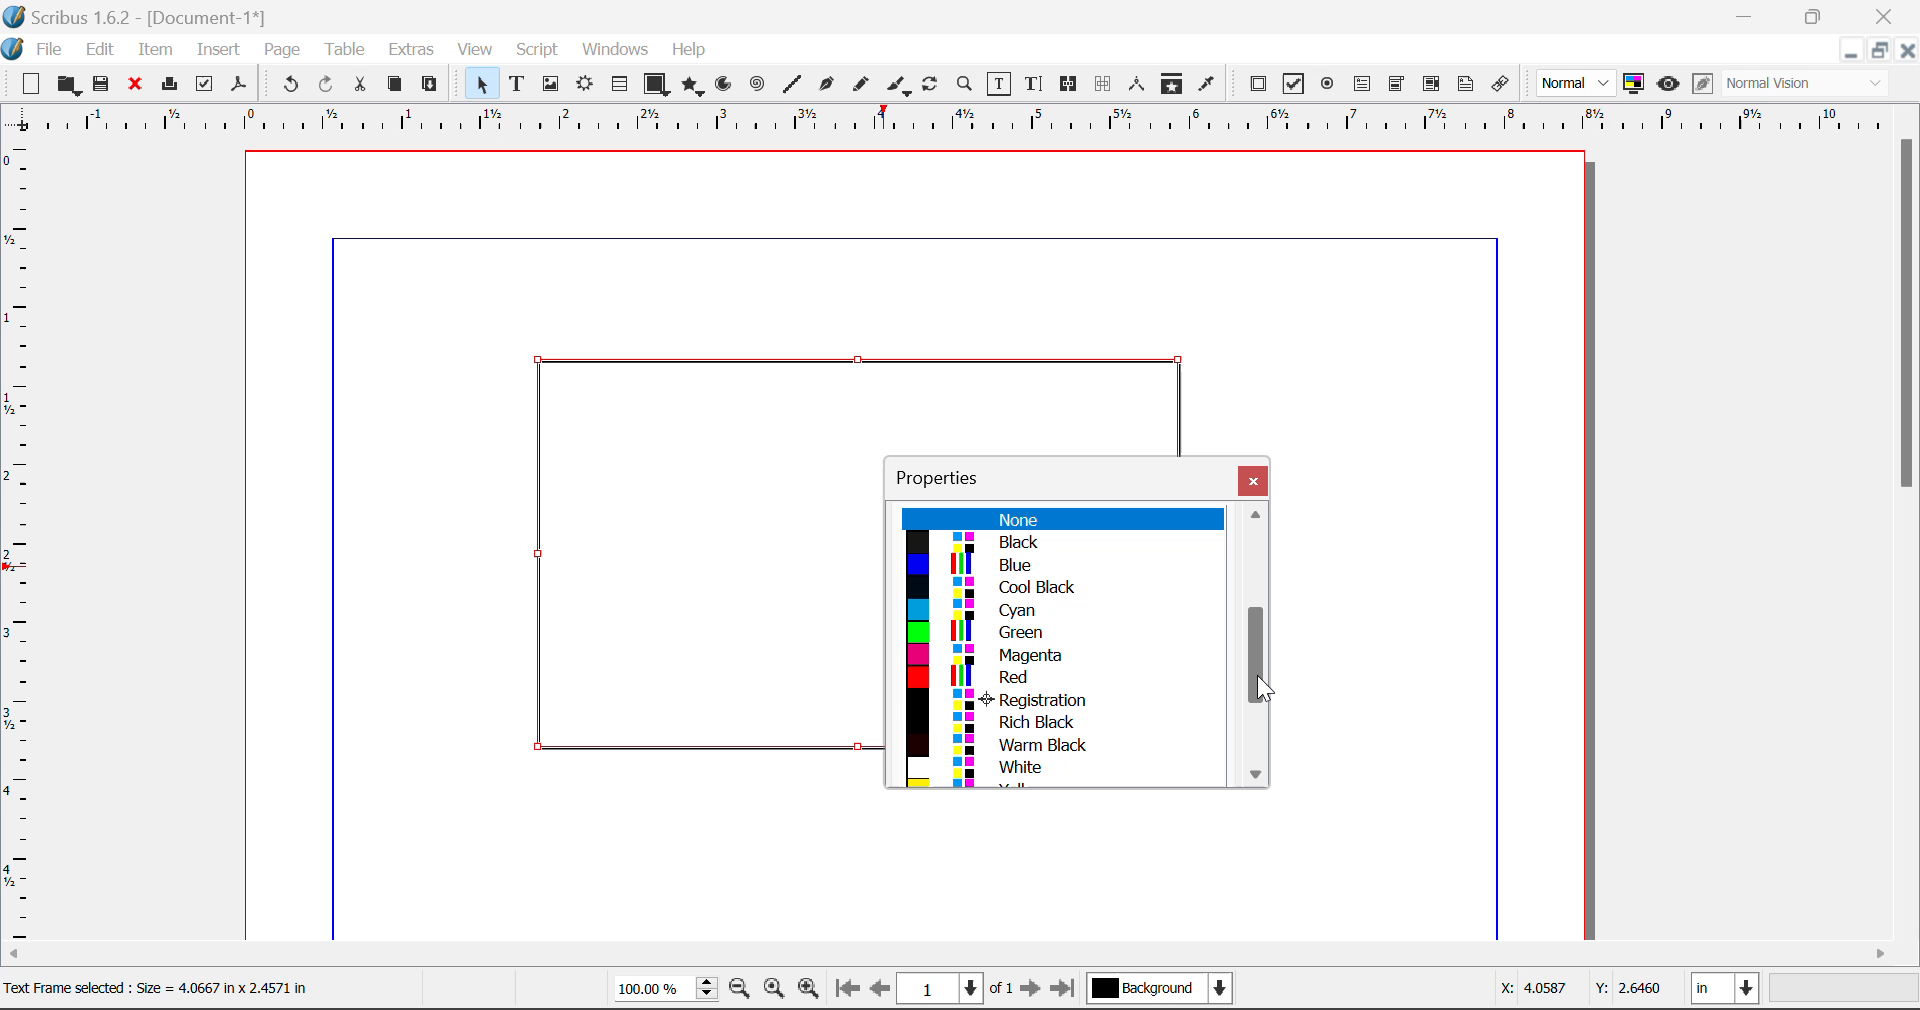 Image resolution: width=1920 pixels, height=1010 pixels. Describe the element at coordinates (966, 83) in the screenshot. I see `Zoom` at that location.